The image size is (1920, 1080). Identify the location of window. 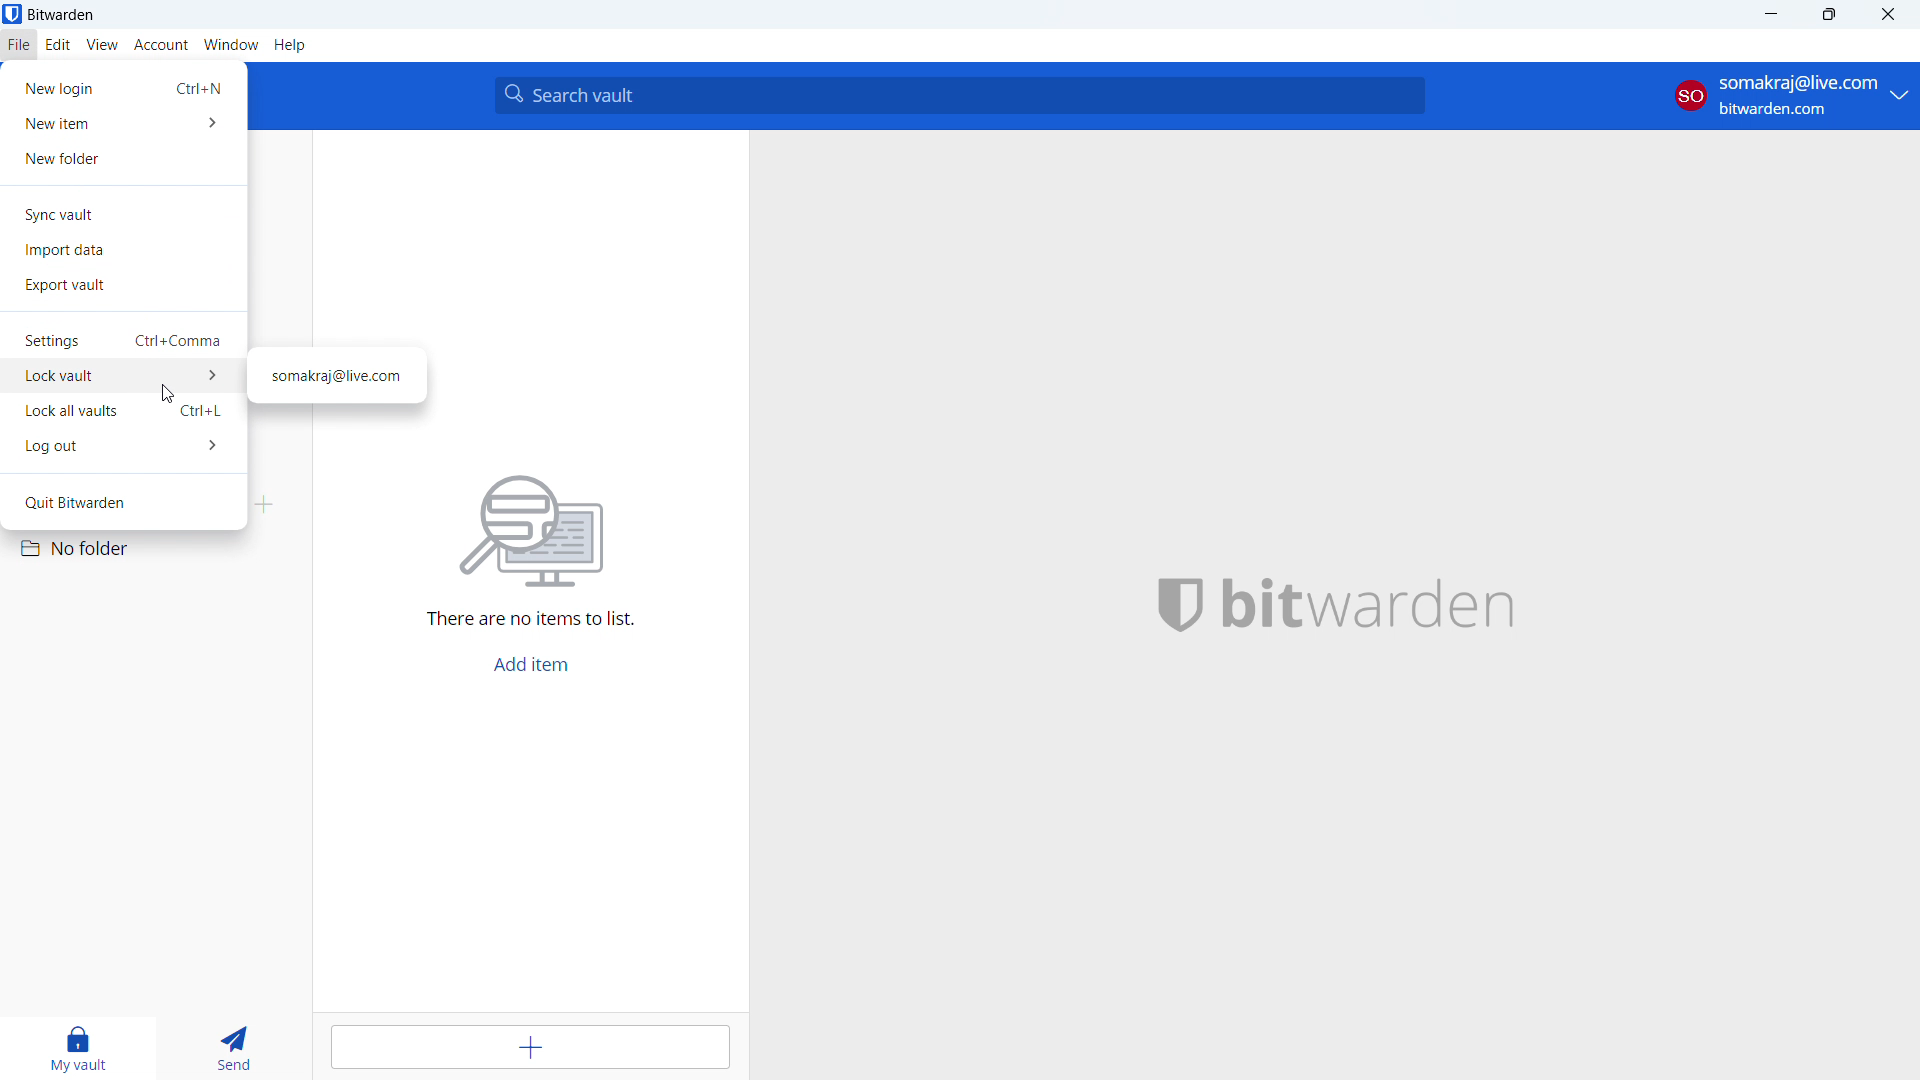
(232, 45).